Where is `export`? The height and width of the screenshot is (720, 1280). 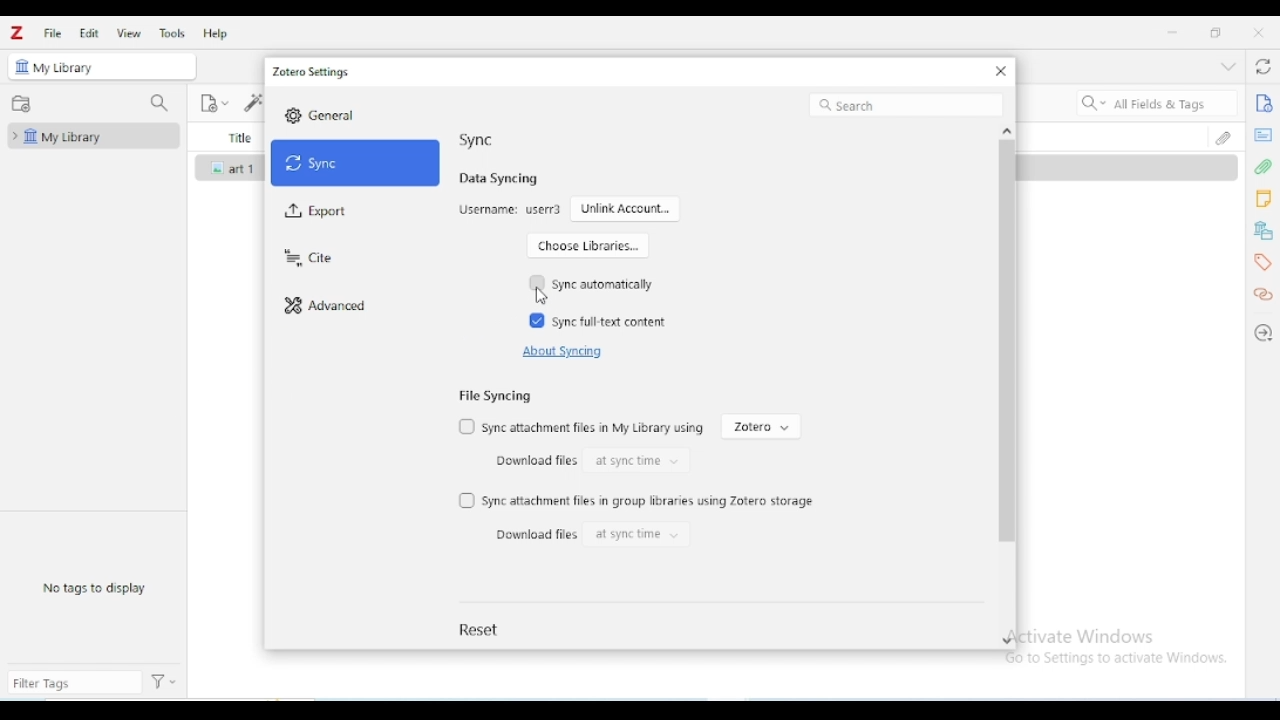
export is located at coordinates (317, 212).